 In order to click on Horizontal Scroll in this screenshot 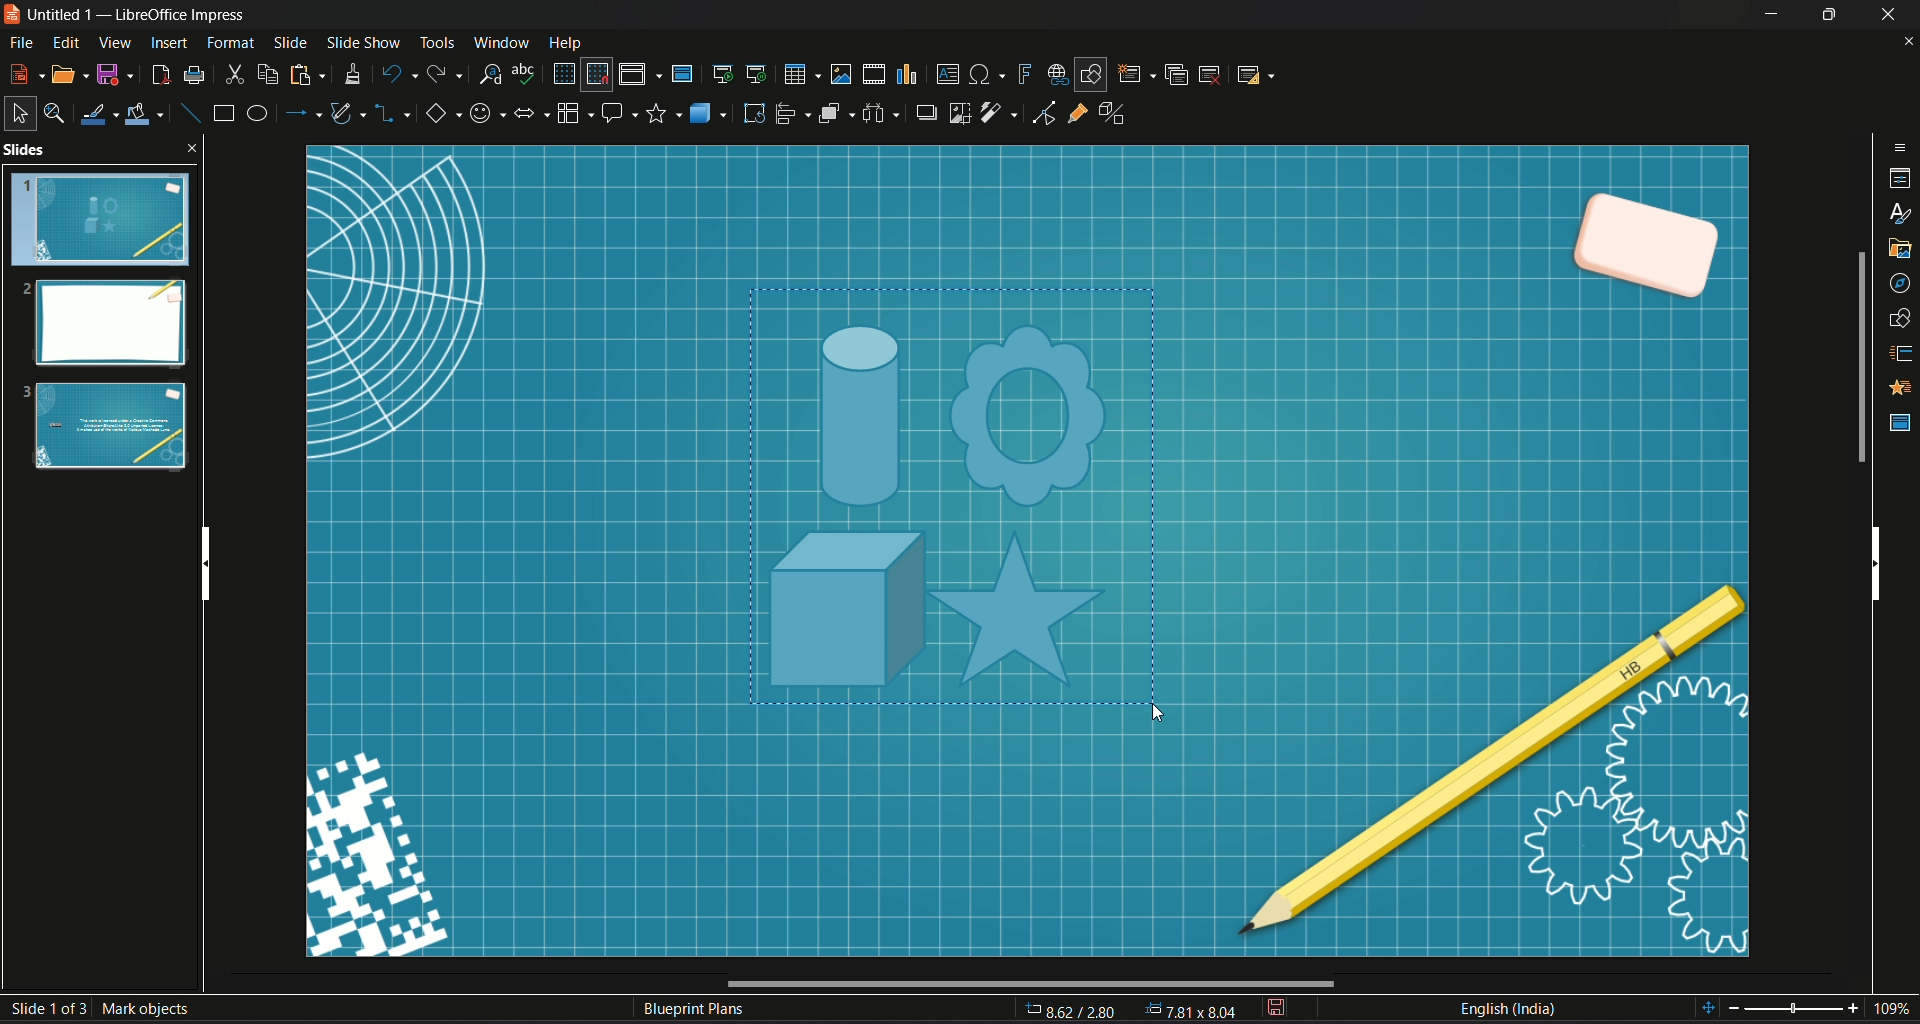, I will do `click(1027, 984)`.